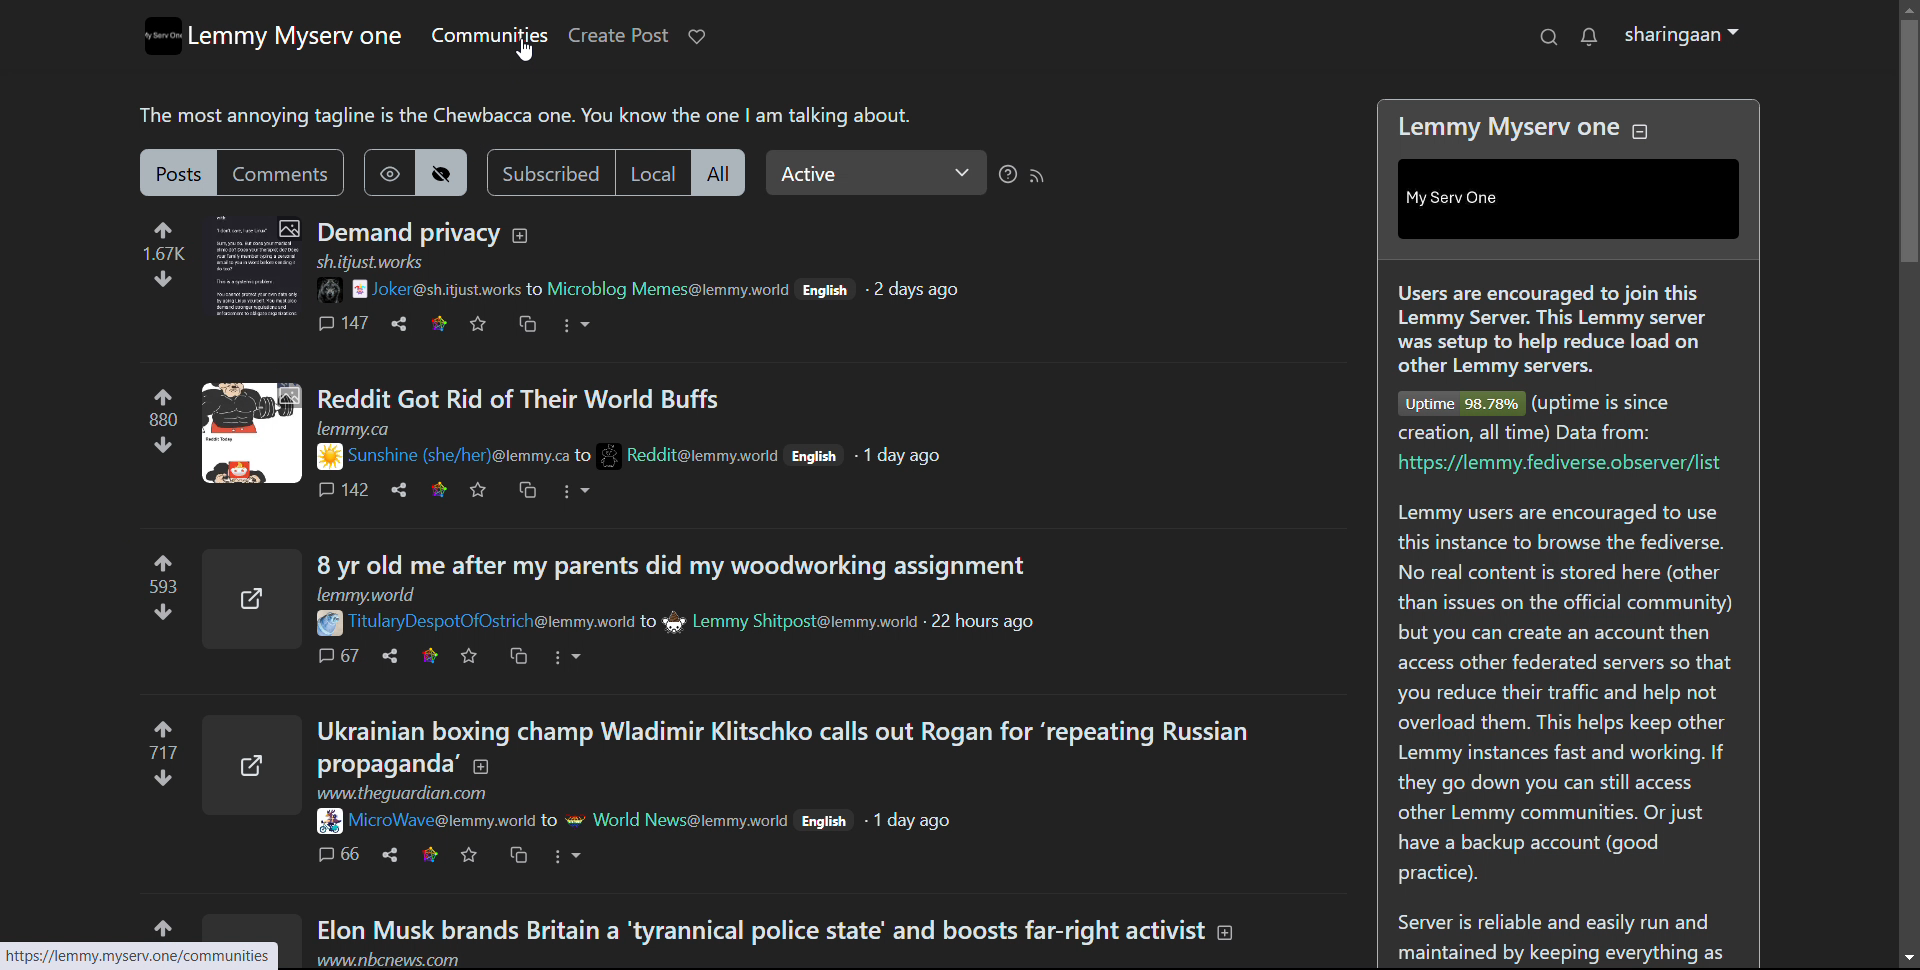  I want to click on username, so click(671, 289).